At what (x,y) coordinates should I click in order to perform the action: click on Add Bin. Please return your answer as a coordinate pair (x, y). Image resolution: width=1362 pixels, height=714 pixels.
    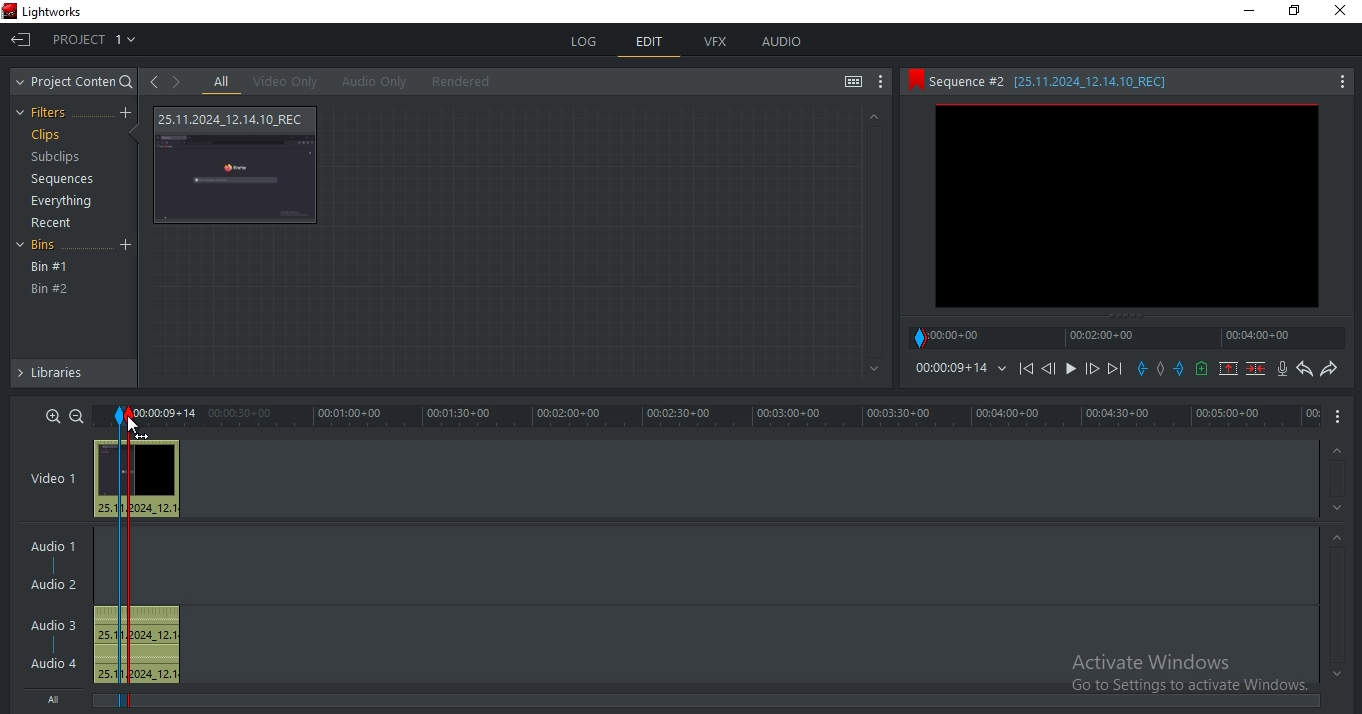
    Looking at the image, I should click on (128, 246).